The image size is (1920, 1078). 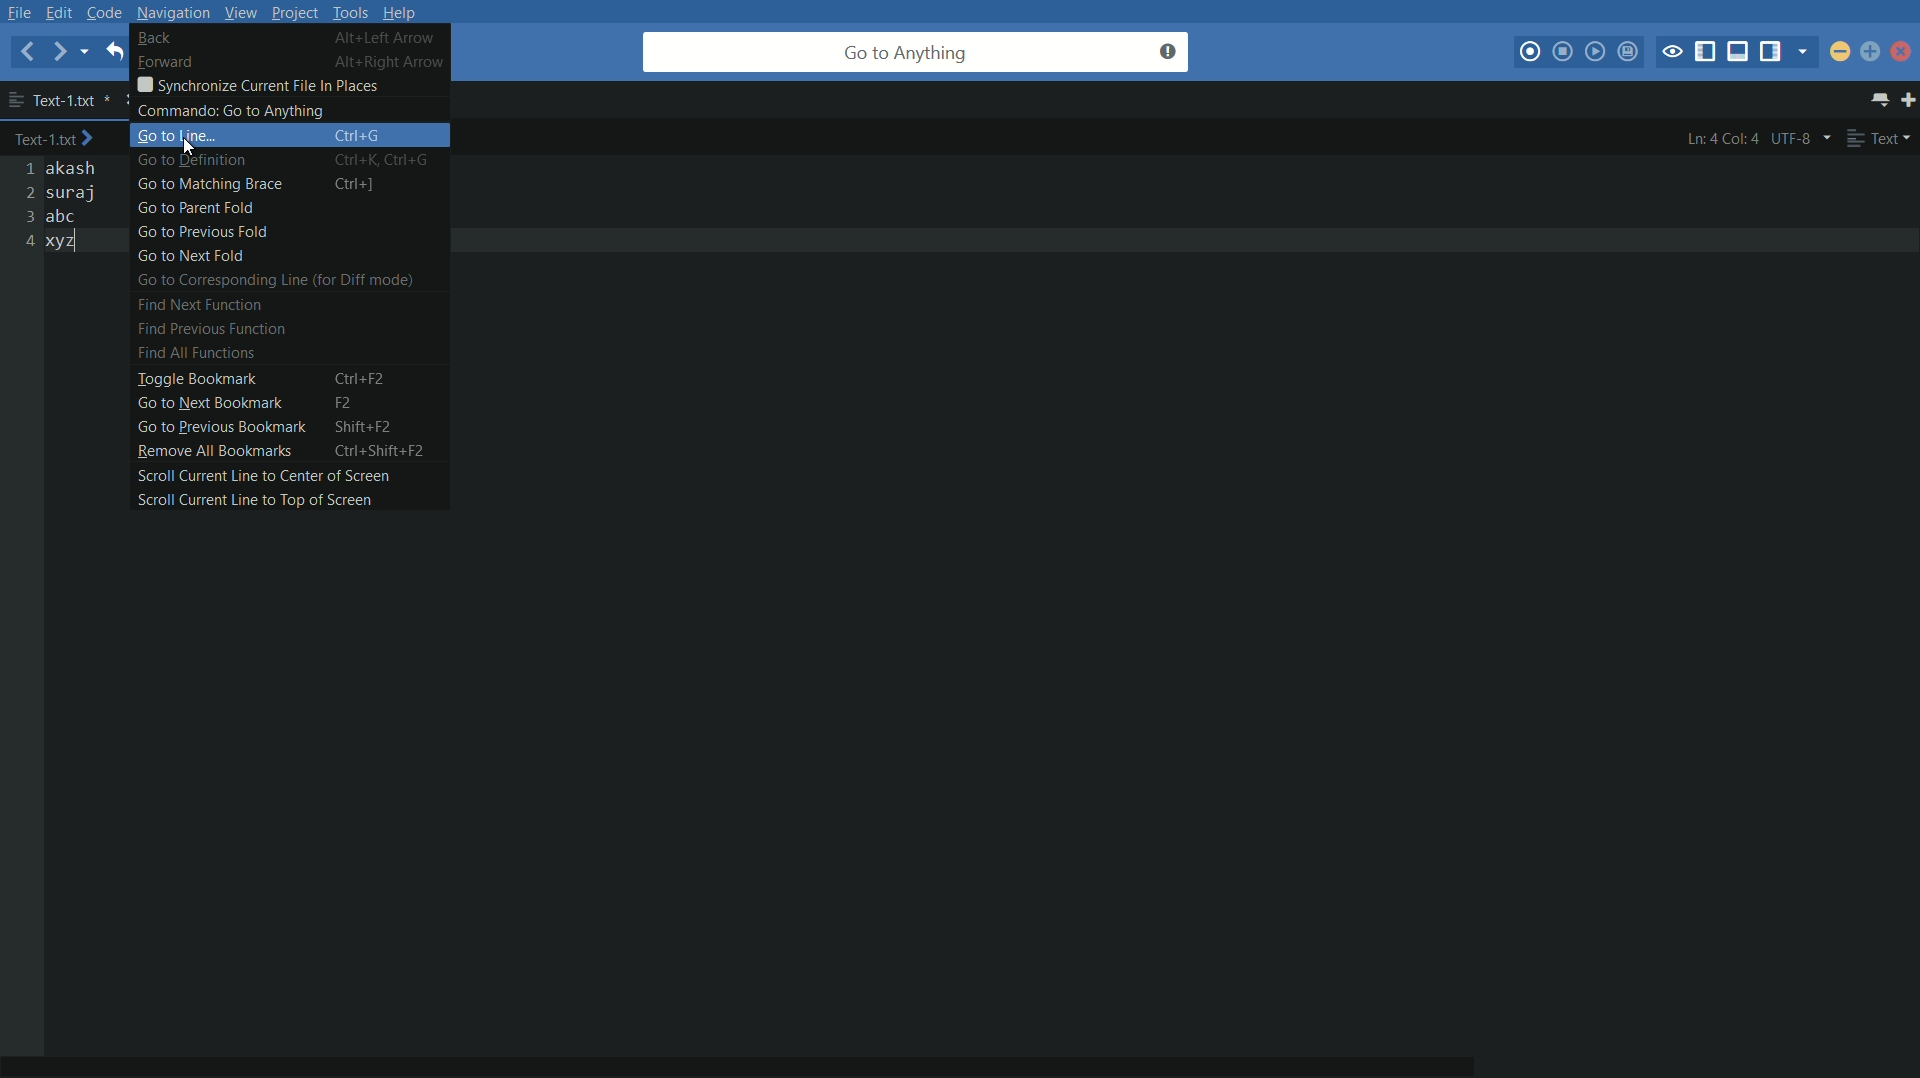 I want to click on help , so click(x=406, y=12).